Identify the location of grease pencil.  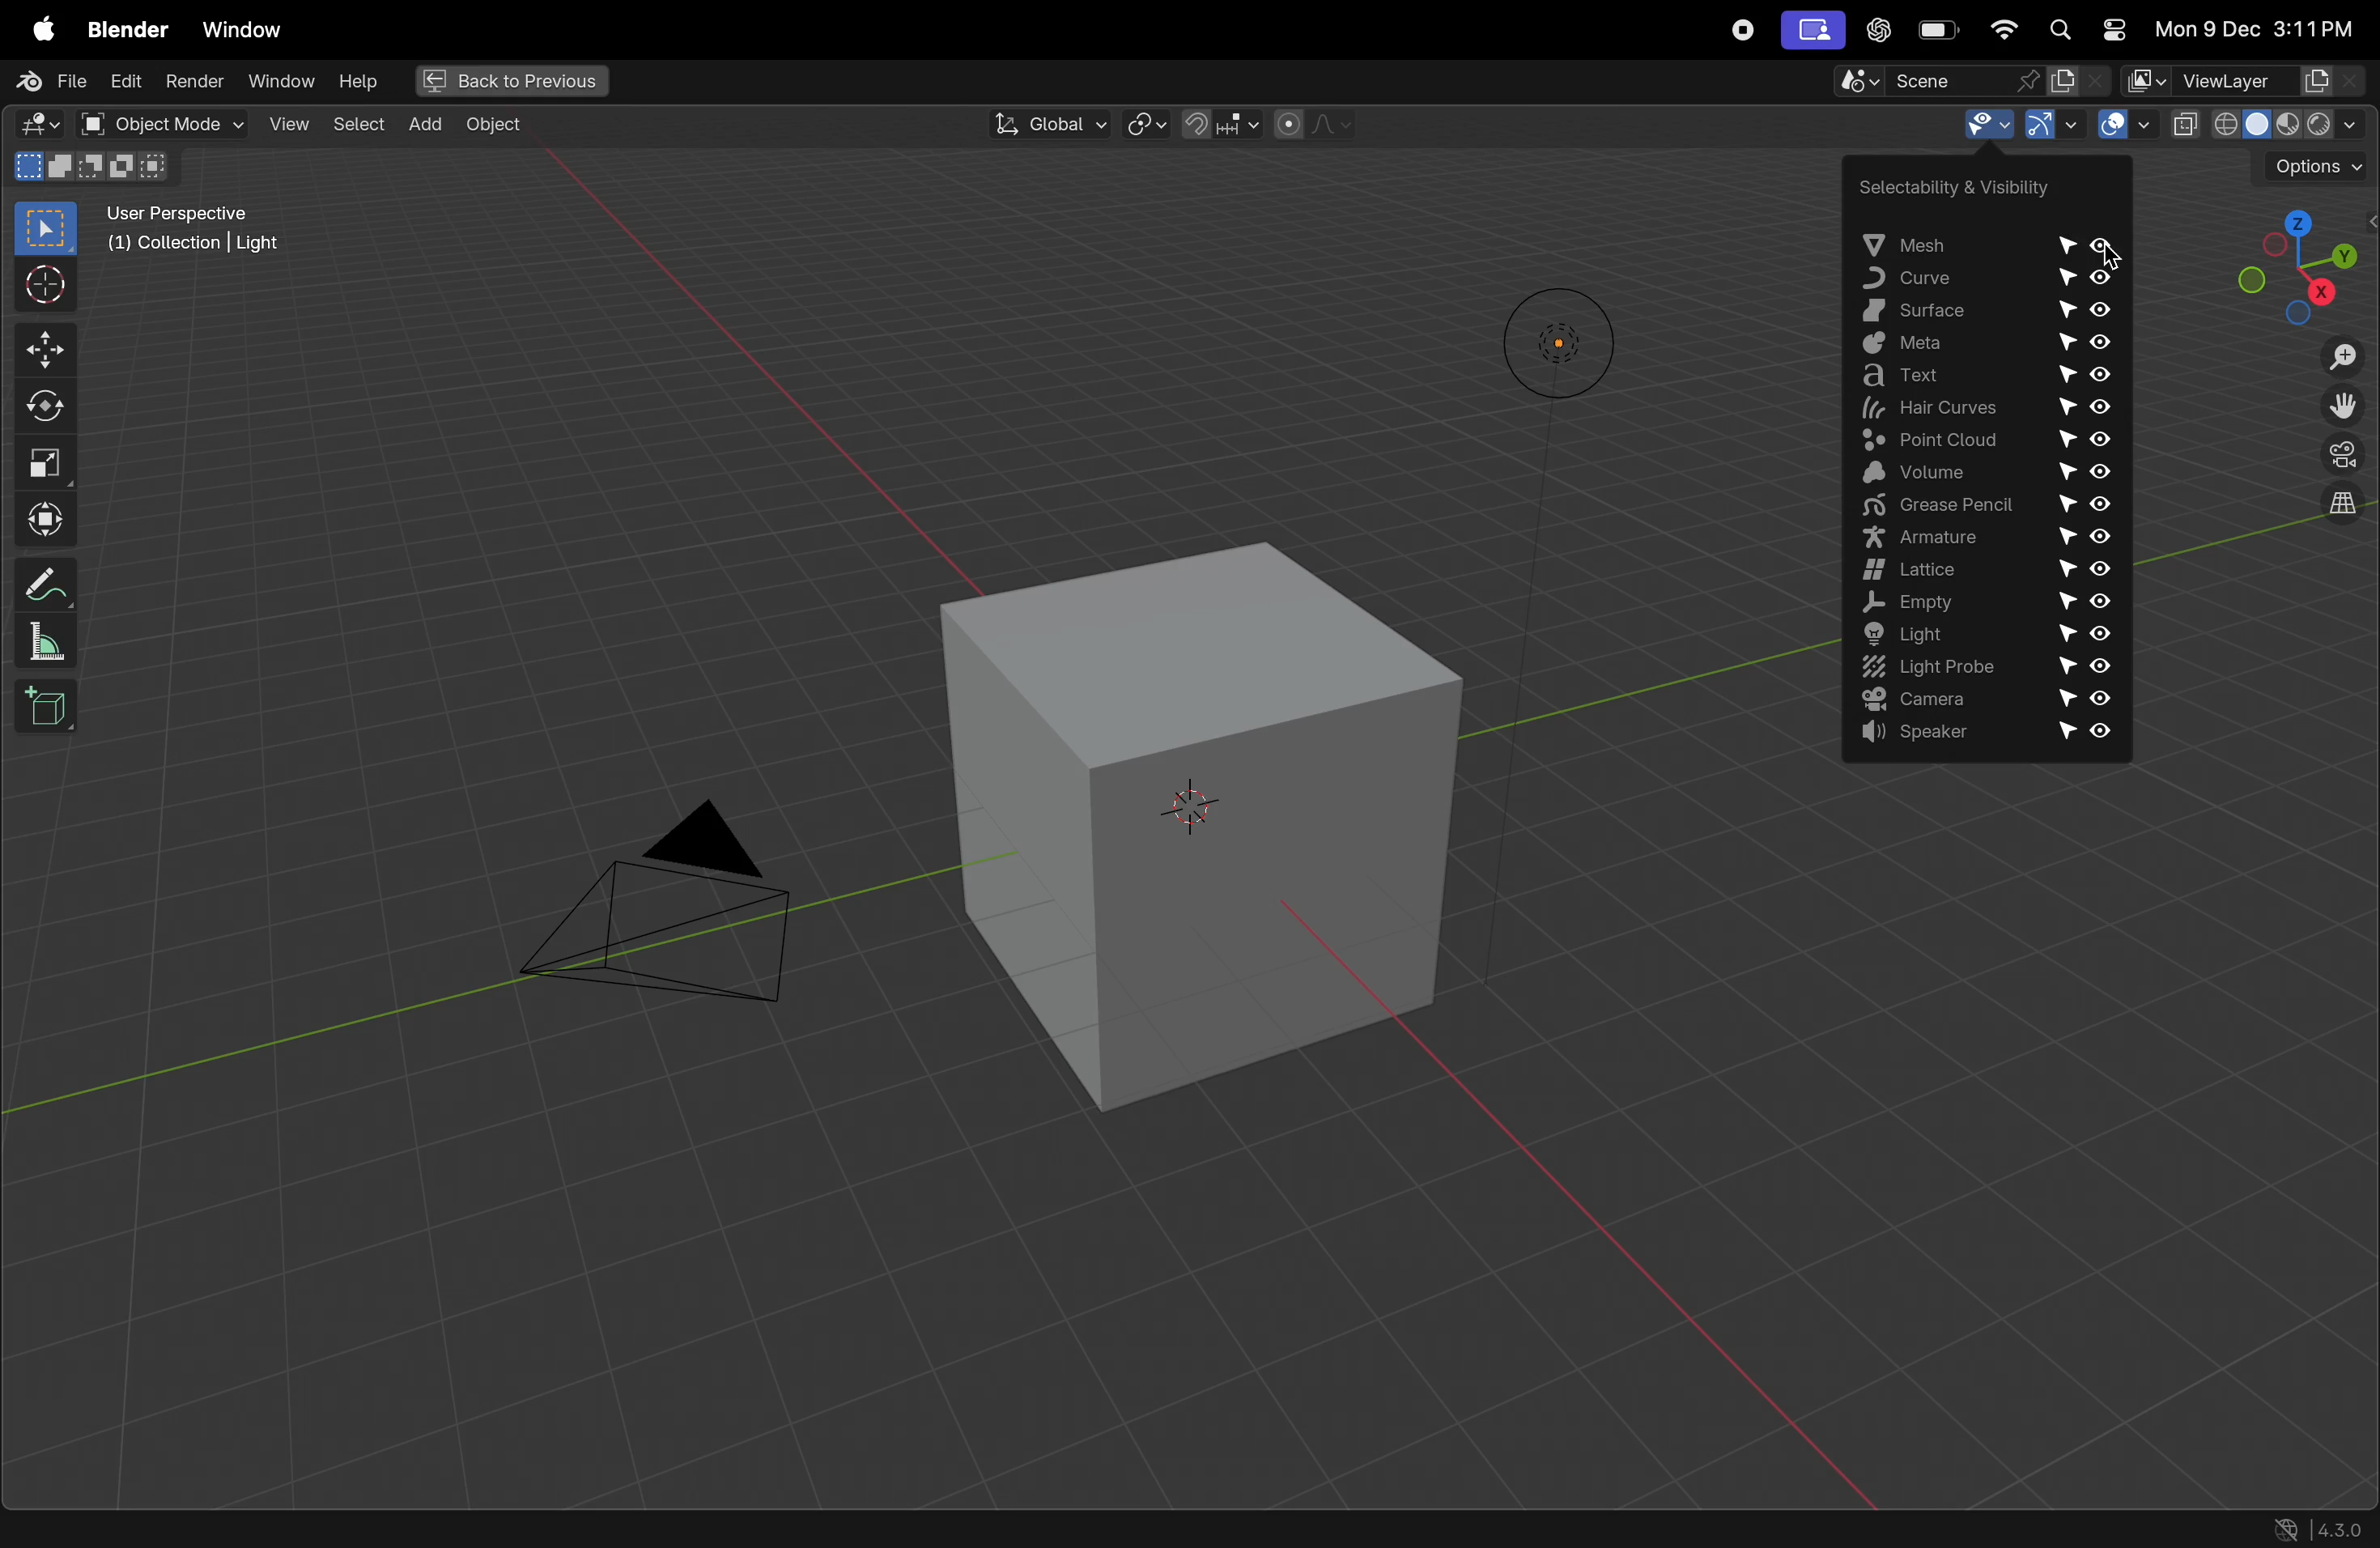
(1988, 506).